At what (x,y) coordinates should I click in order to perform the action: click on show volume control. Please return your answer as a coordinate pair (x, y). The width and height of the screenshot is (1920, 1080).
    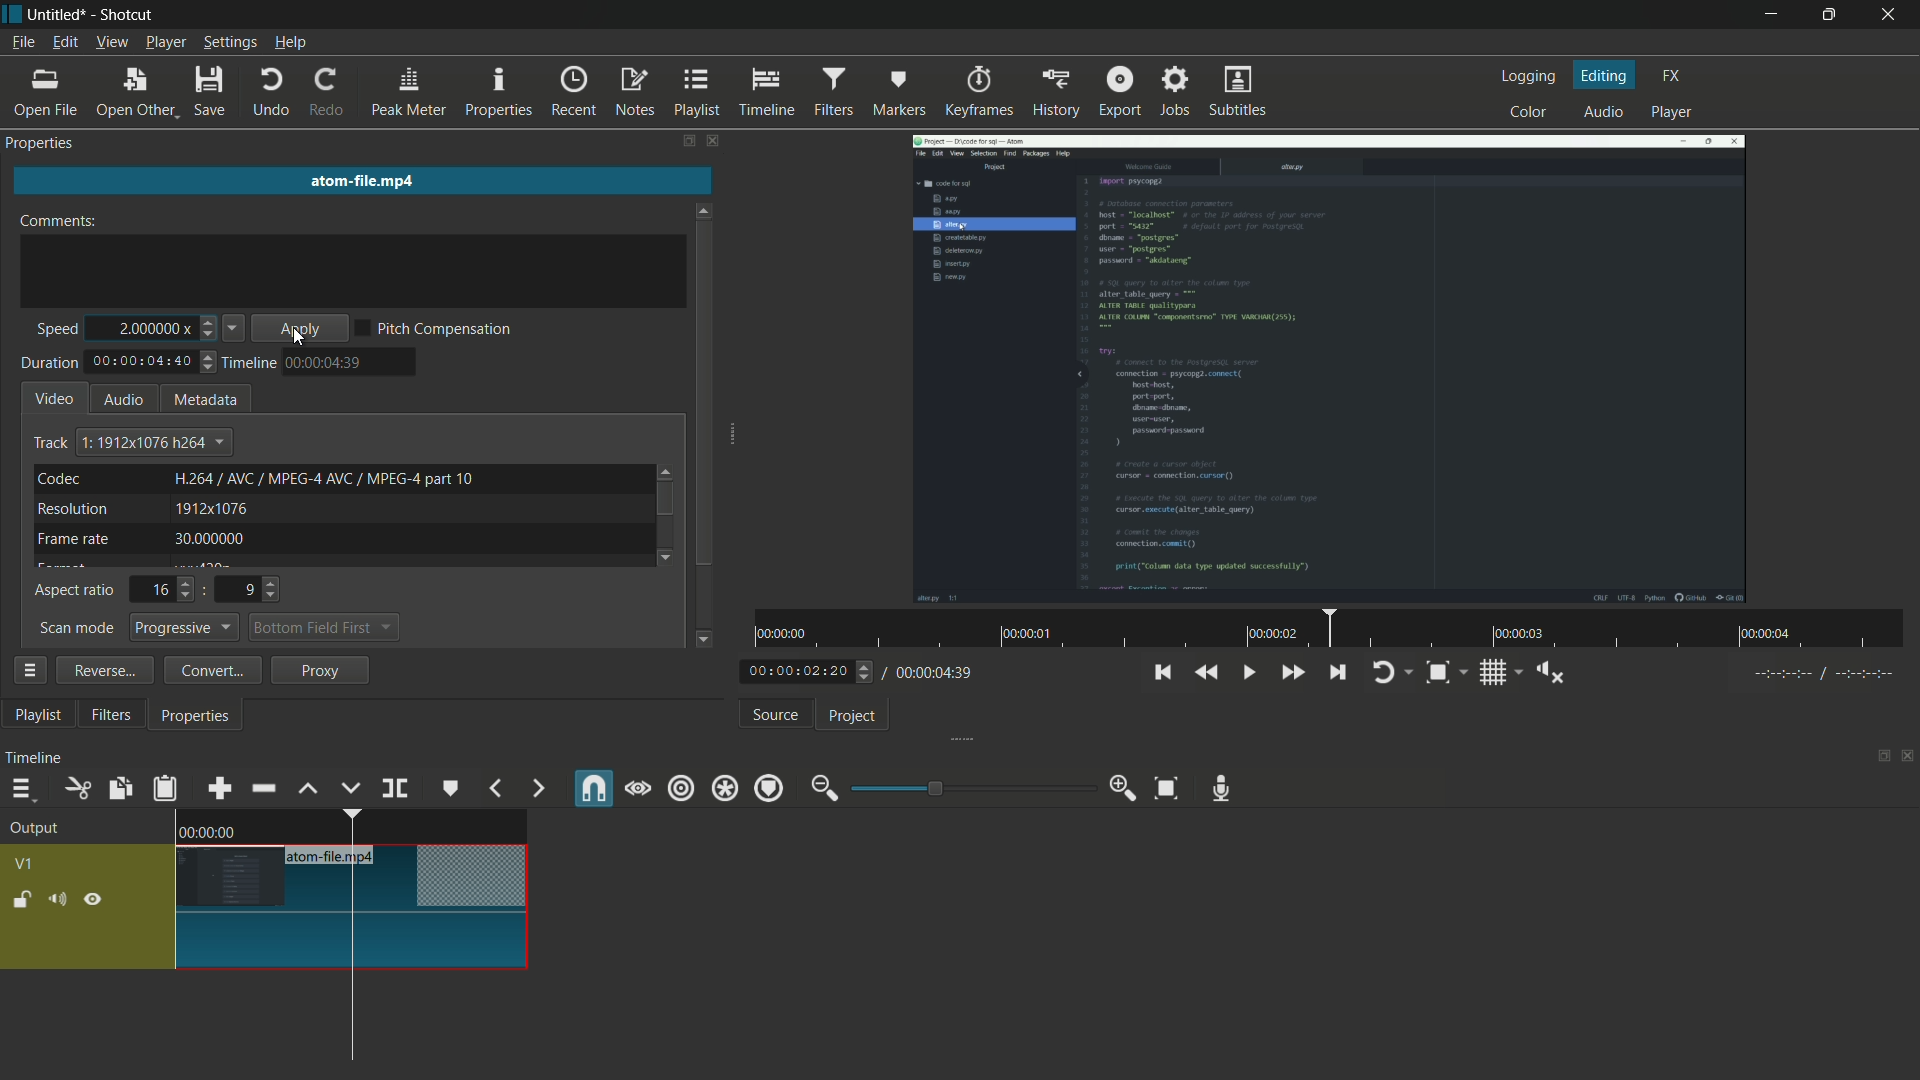
    Looking at the image, I should click on (1544, 672).